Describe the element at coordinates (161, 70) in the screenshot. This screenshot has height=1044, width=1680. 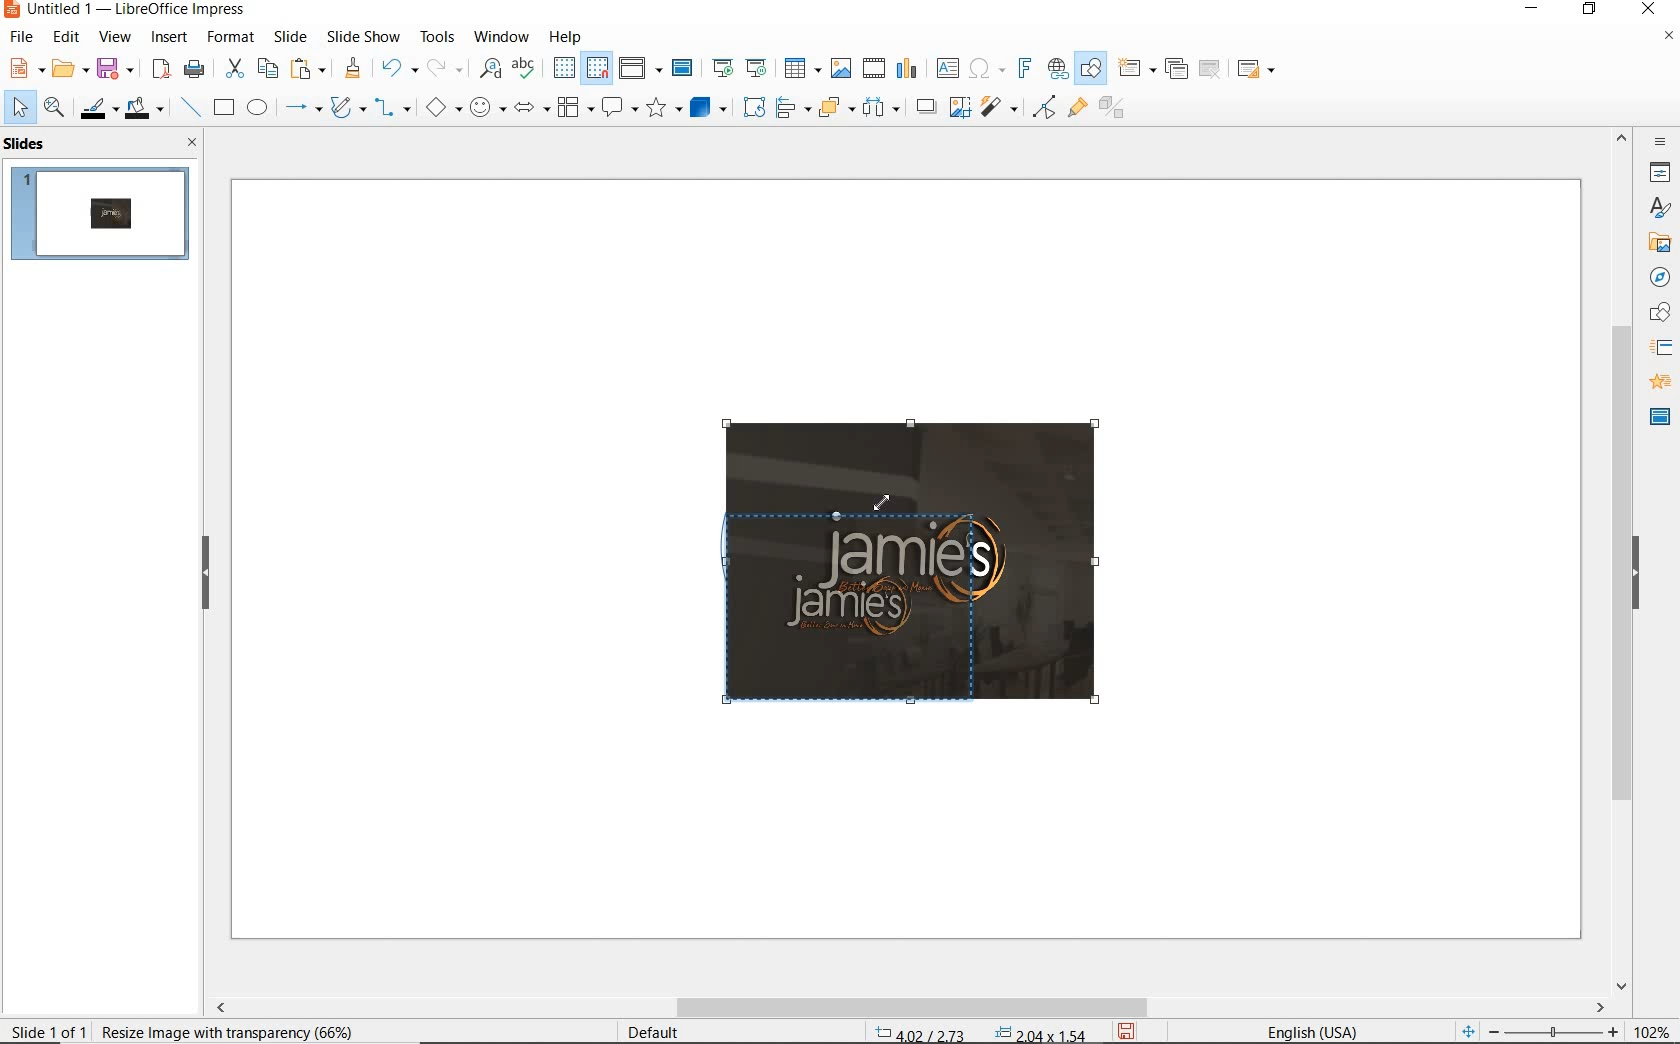
I see `export as PDF` at that location.